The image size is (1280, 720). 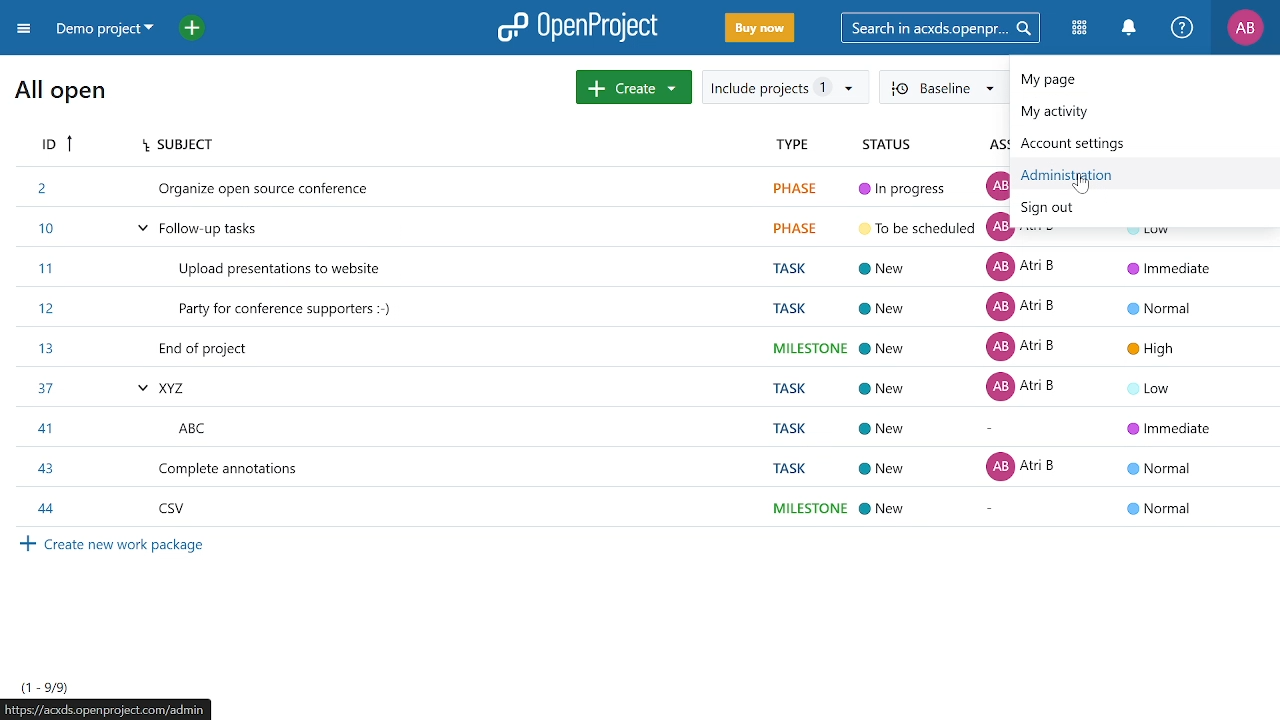 I want to click on Administration, so click(x=1087, y=177).